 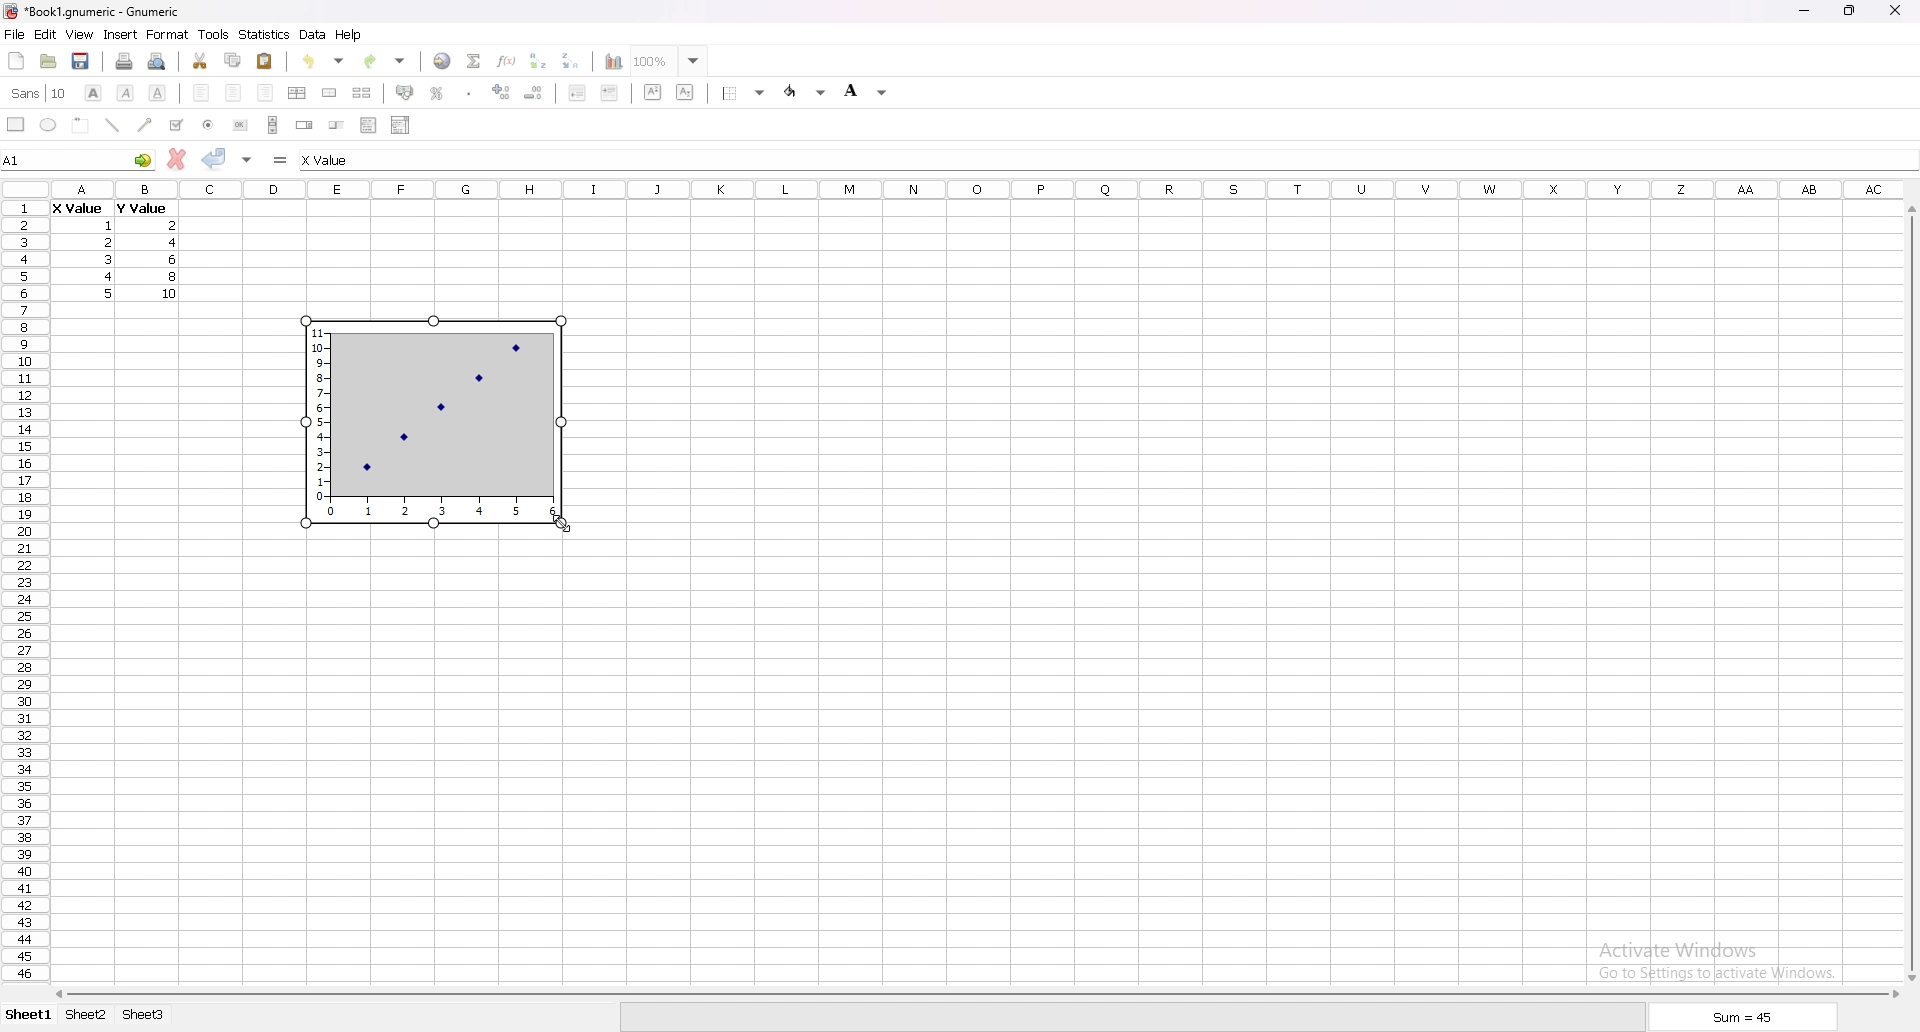 What do you see at coordinates (473, 60) in the screenshot?
I see `summation` at bounding box center [473, 60].